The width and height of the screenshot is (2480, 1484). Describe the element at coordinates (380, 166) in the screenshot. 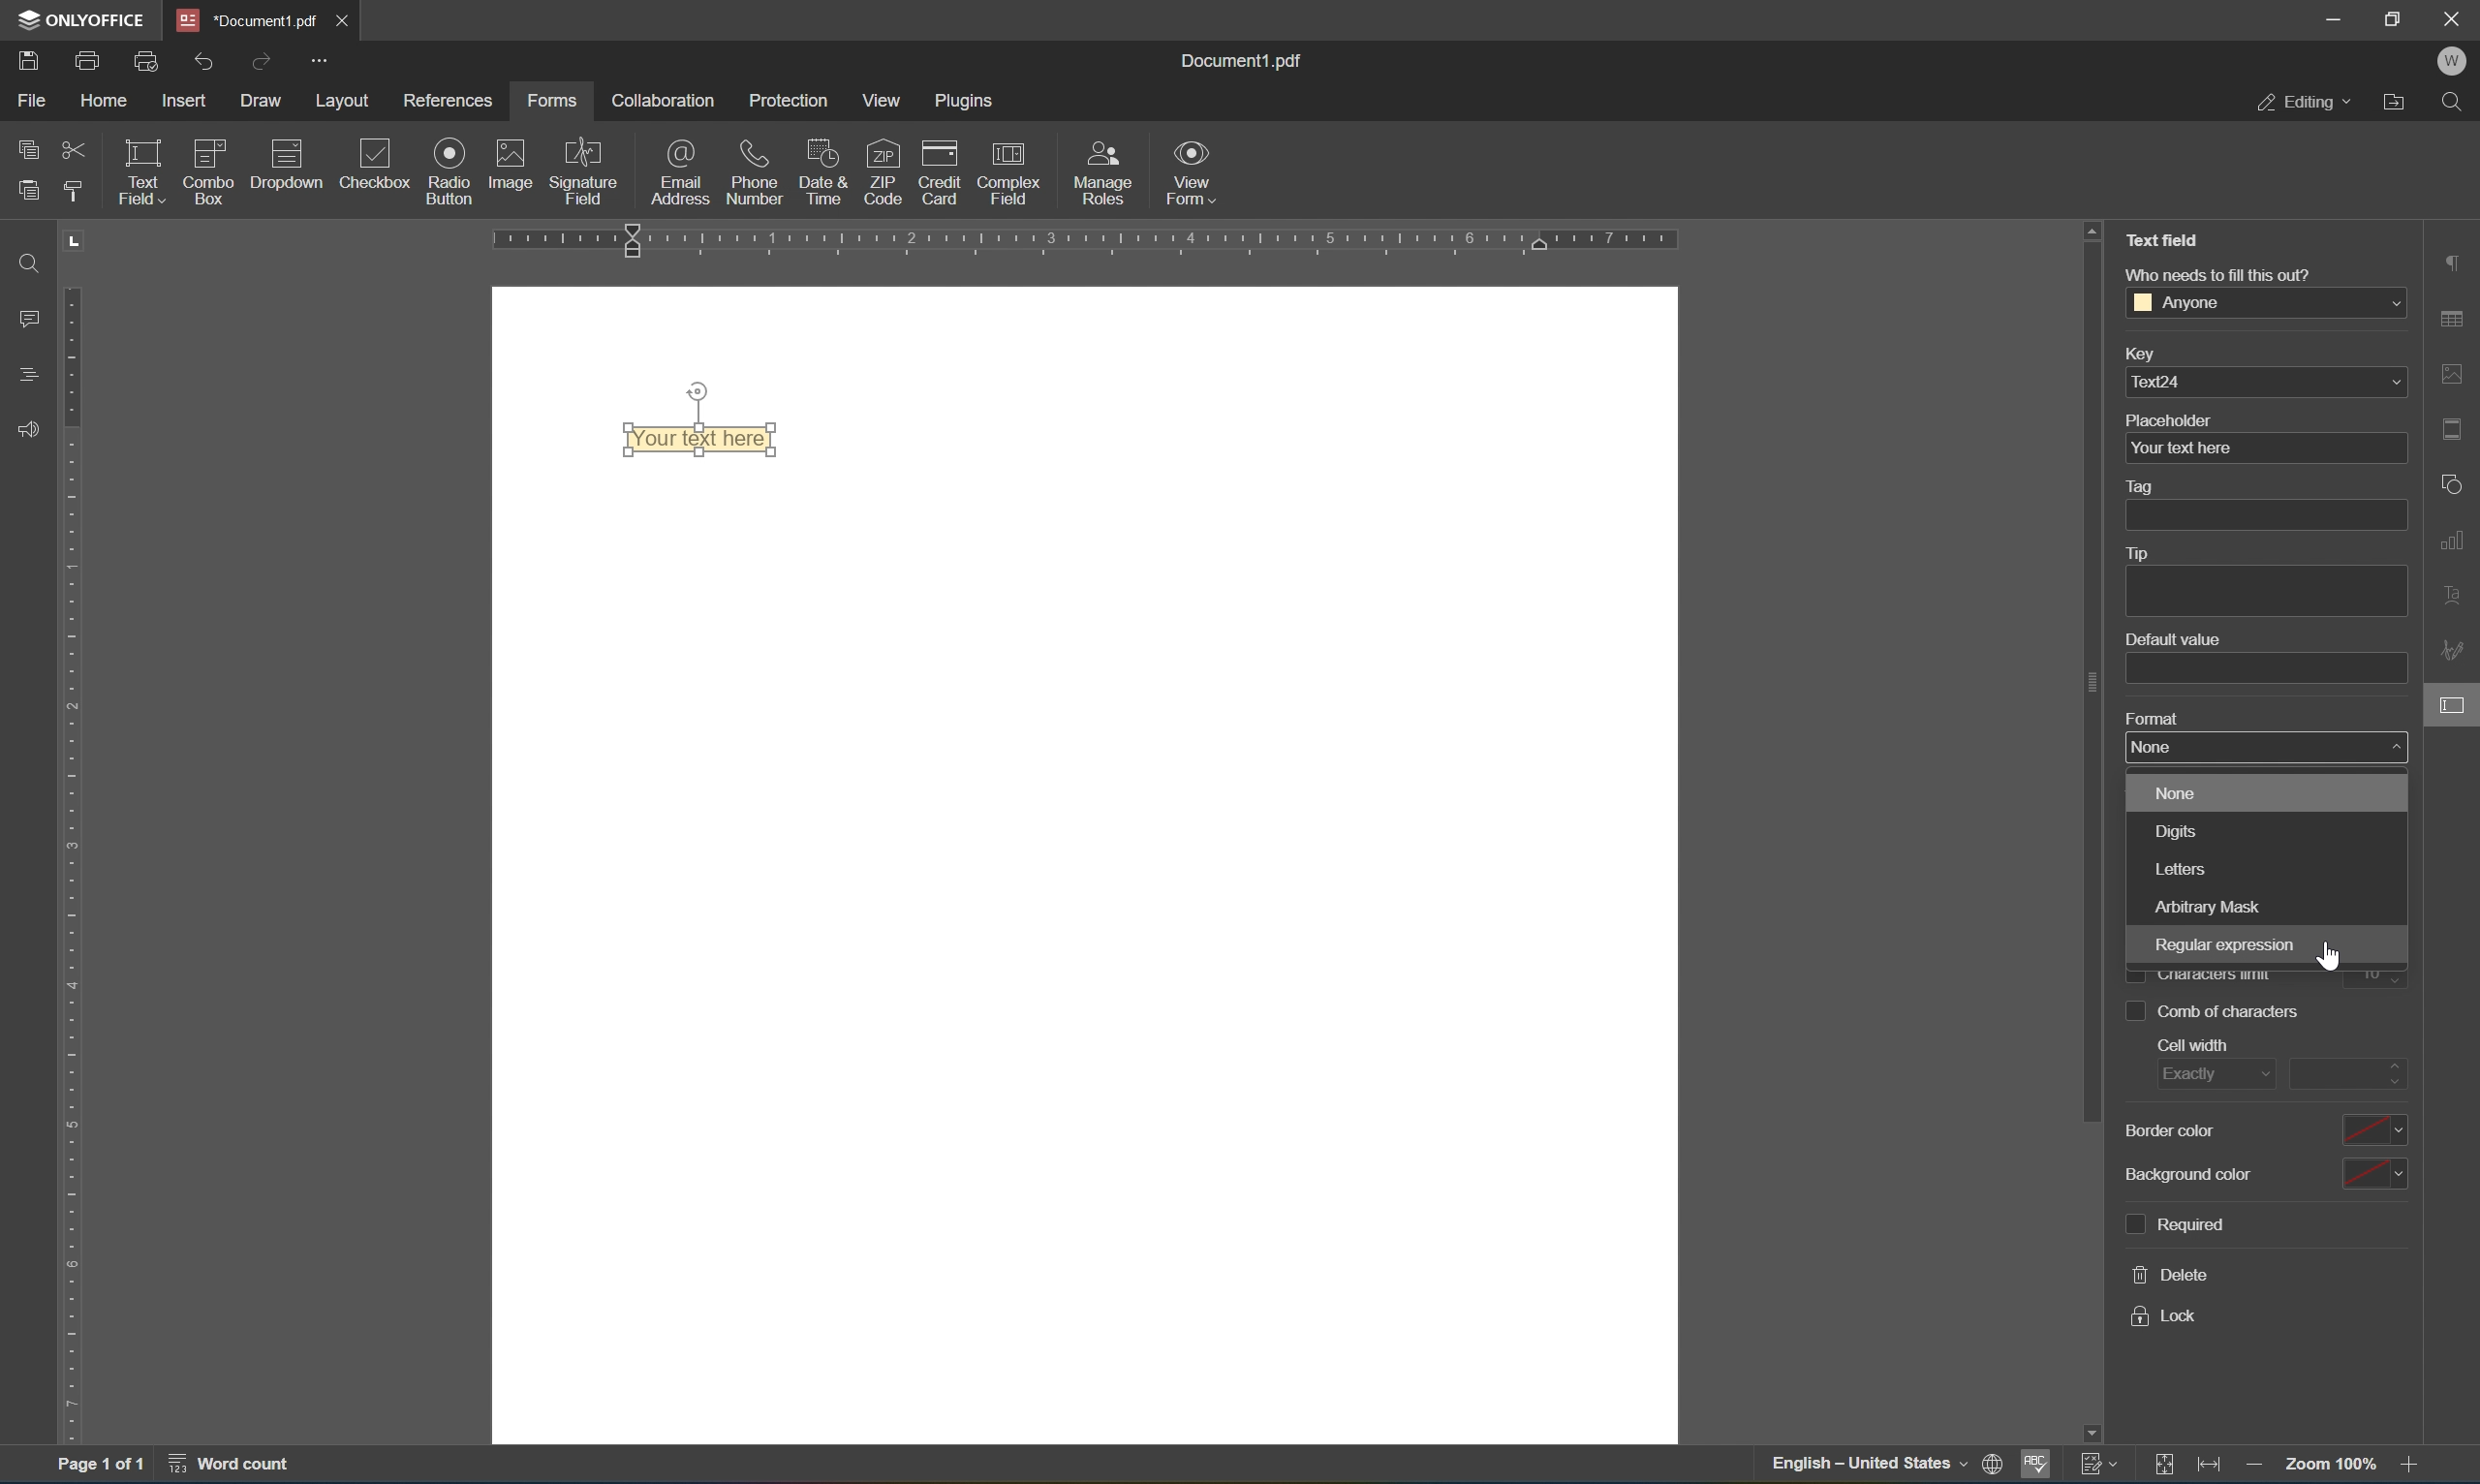

I see `checkbox` at that location.